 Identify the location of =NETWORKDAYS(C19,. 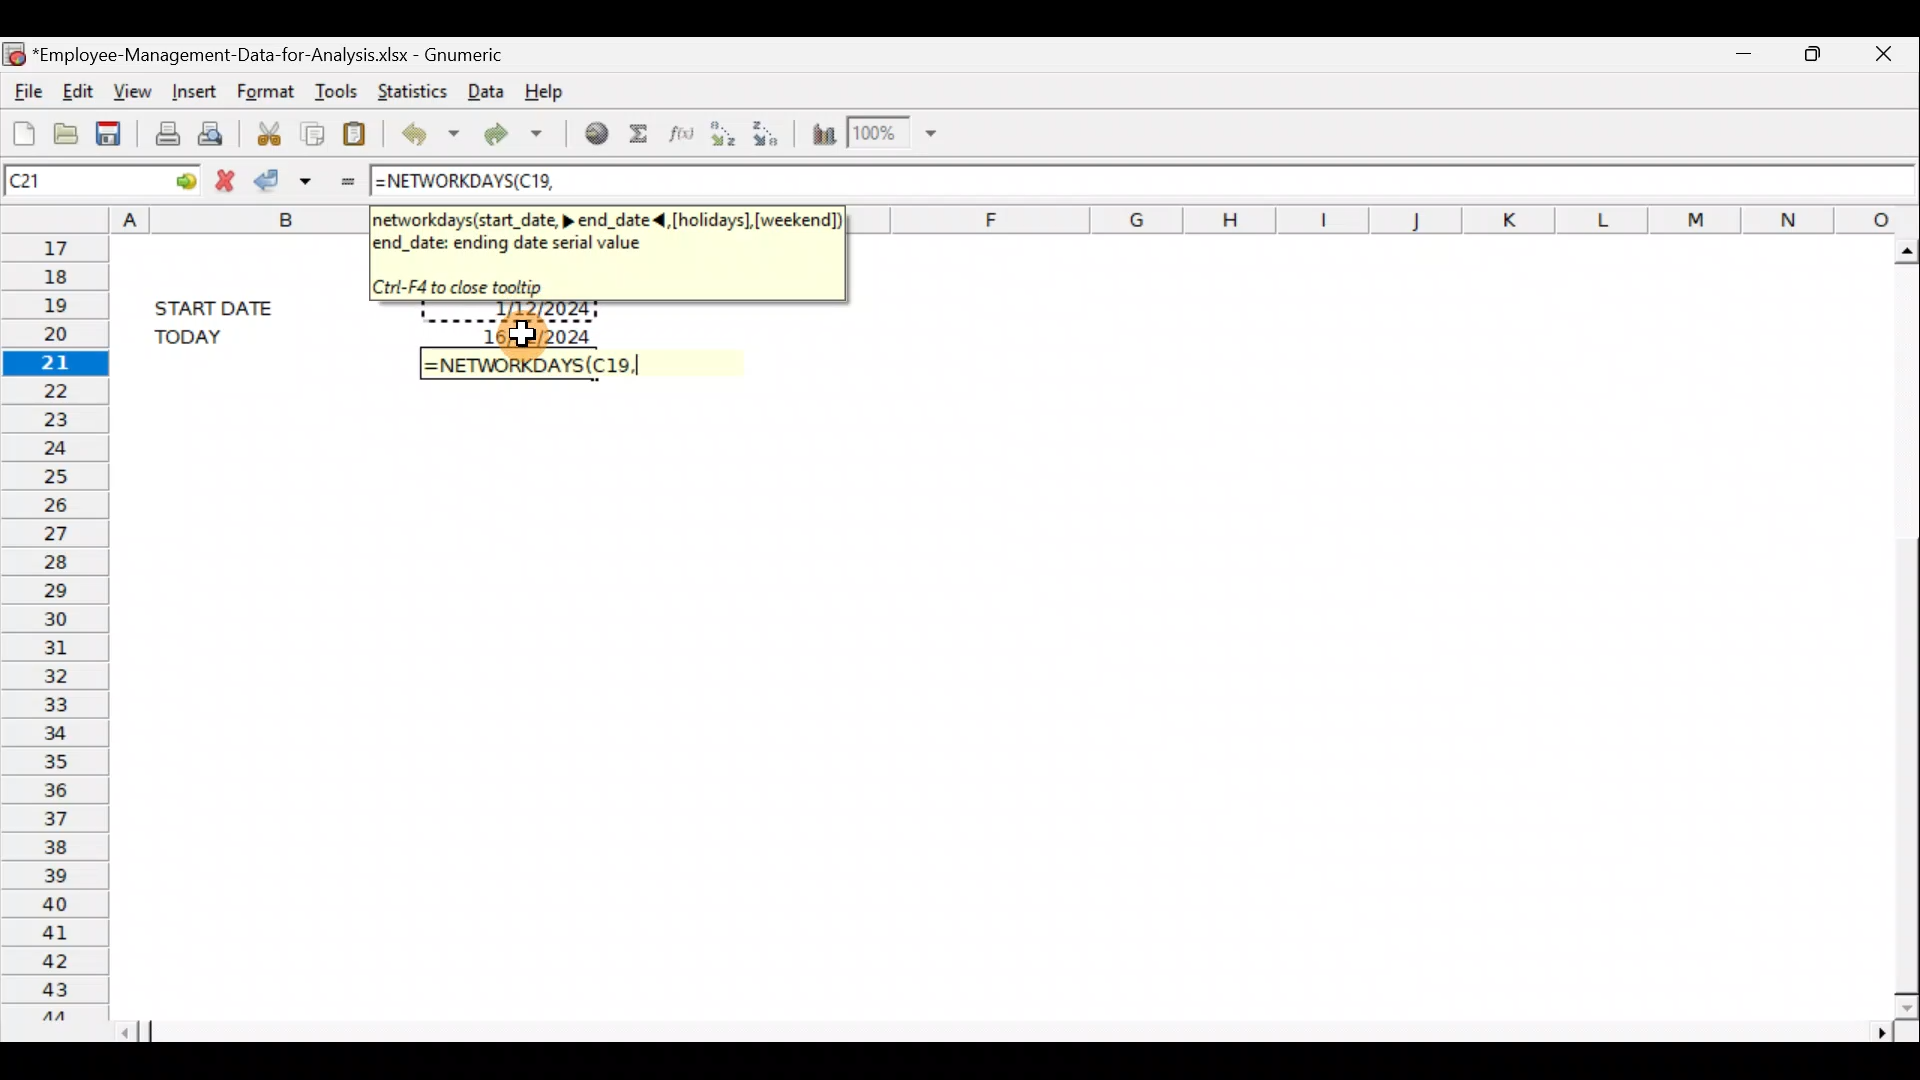
(529, 366).